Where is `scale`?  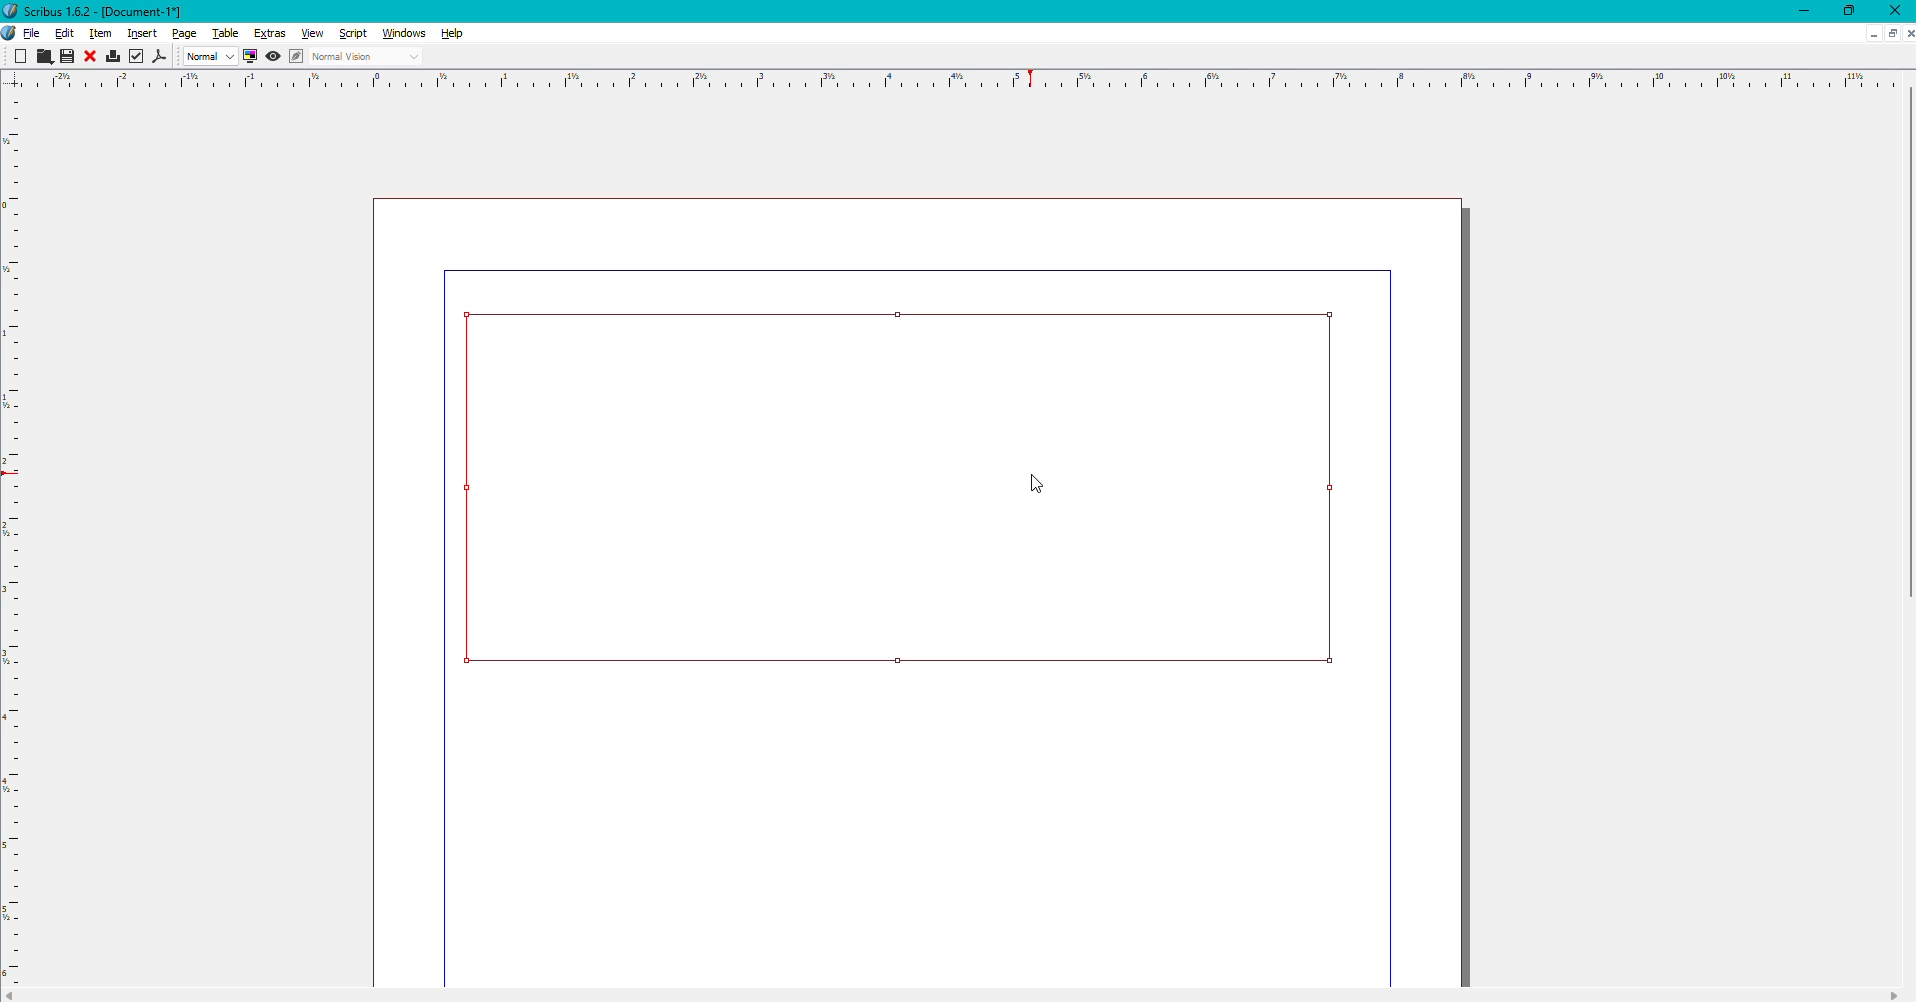 scale is located at coordinates (959, 84).